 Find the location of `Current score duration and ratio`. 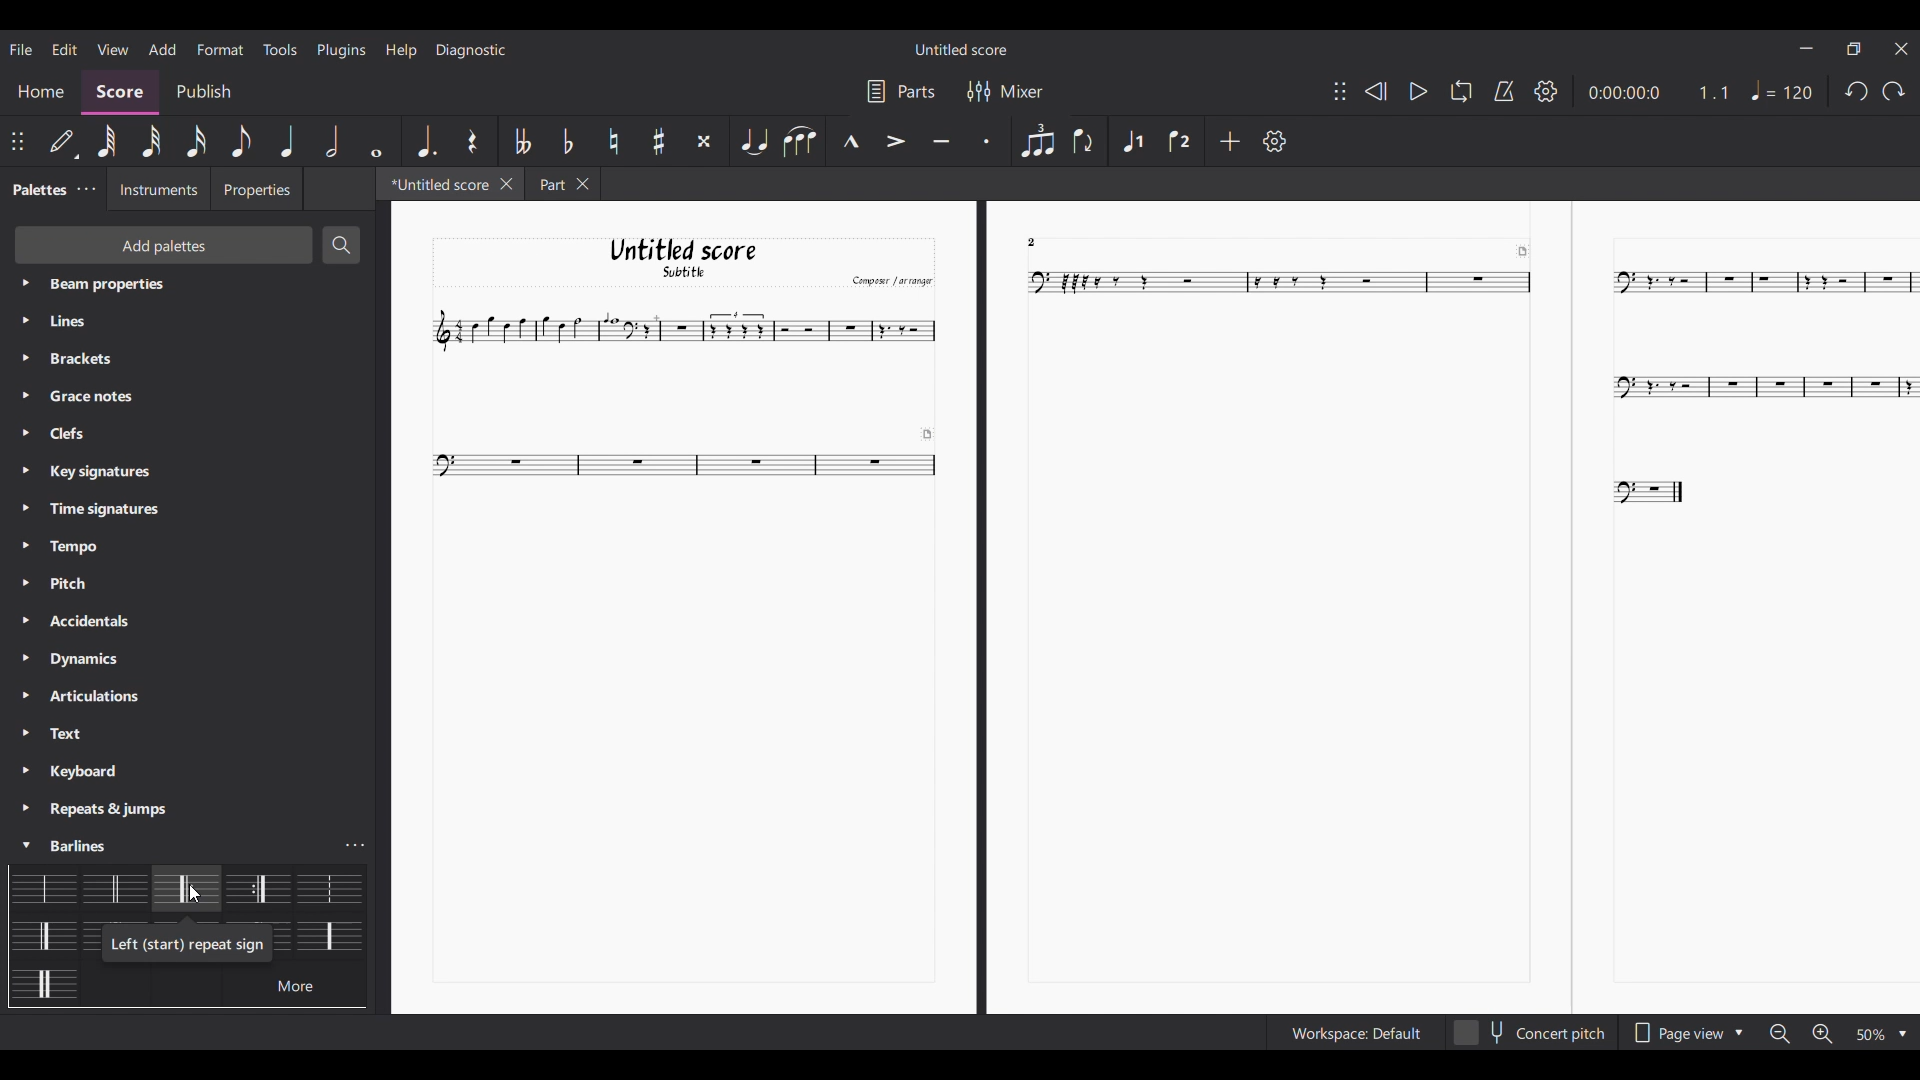

Current score duration and ratio is located at coordinates (1658, 92).